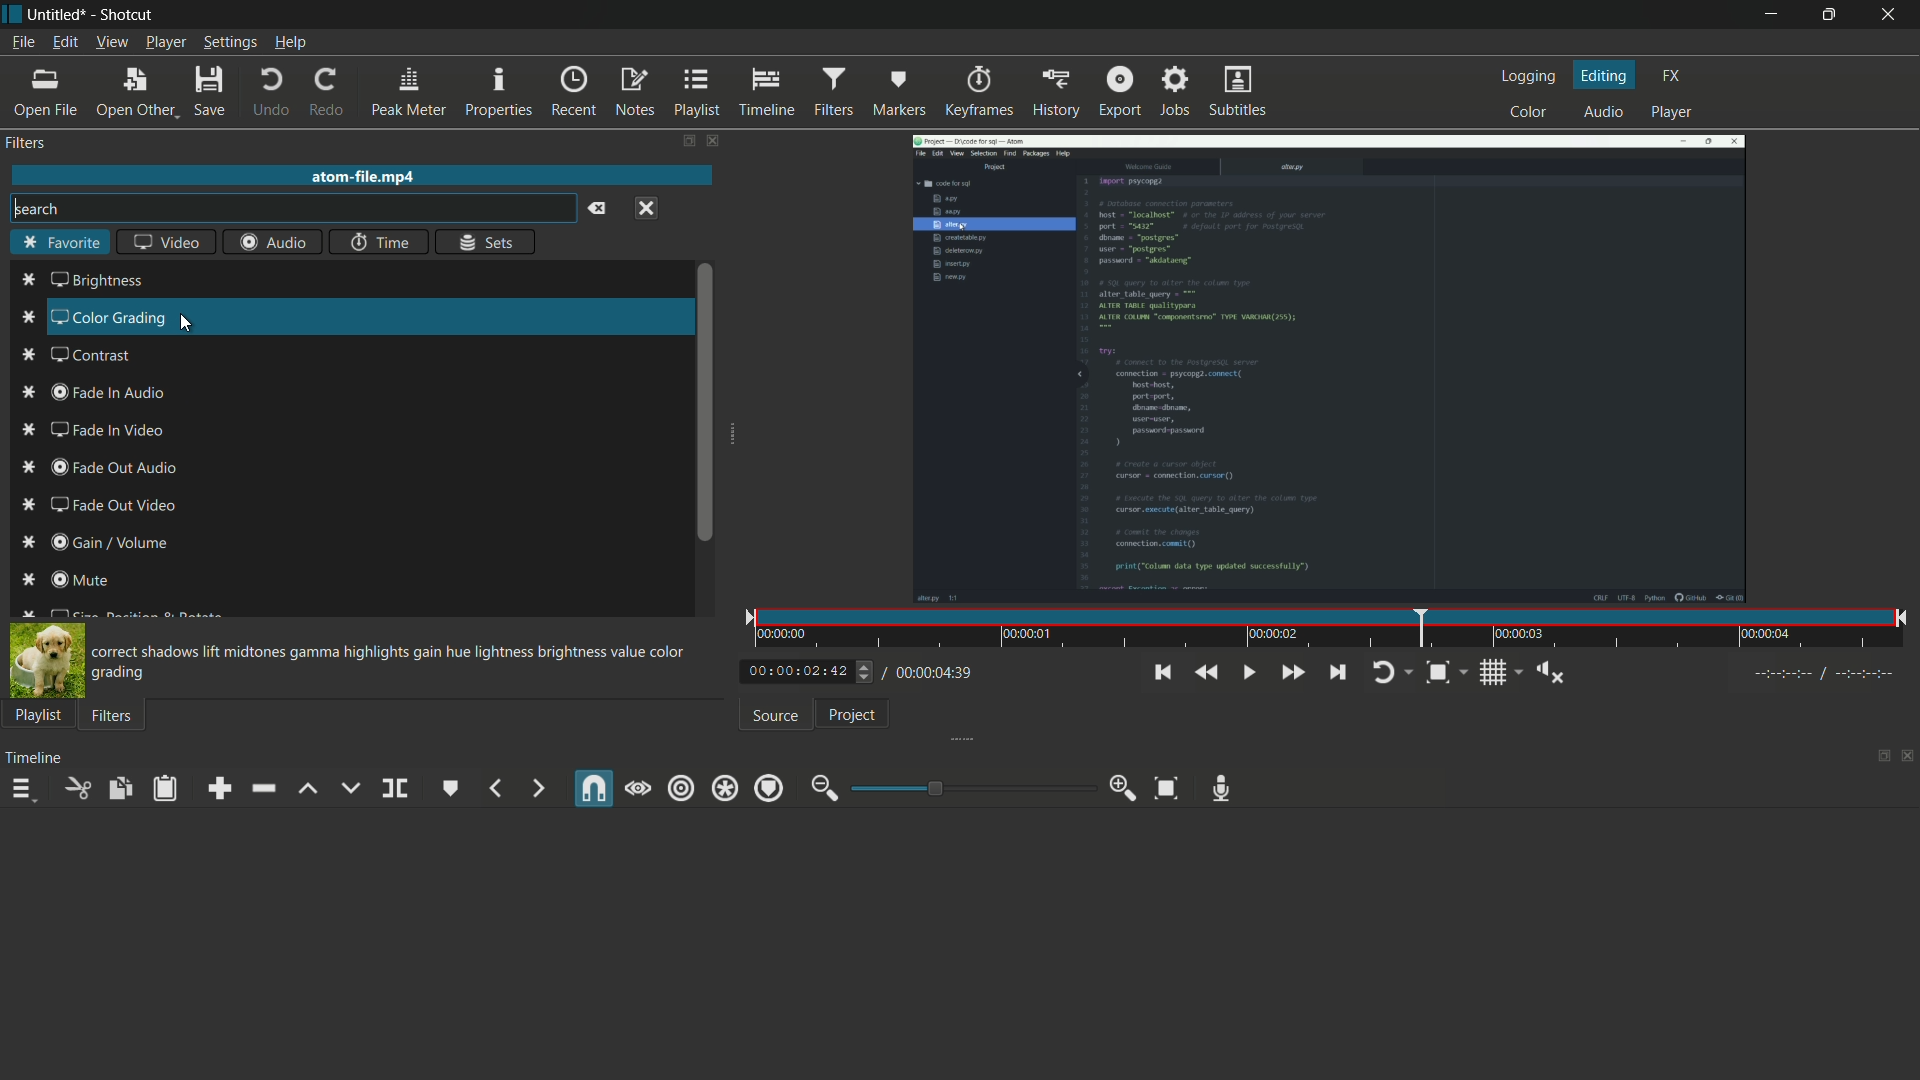 The height and width of the screenshot is (1080, 1920). What do you see at coordinates (1202, 672) in the screenshot?
I see `quickly play backward` at bounding box center [1202, 672].